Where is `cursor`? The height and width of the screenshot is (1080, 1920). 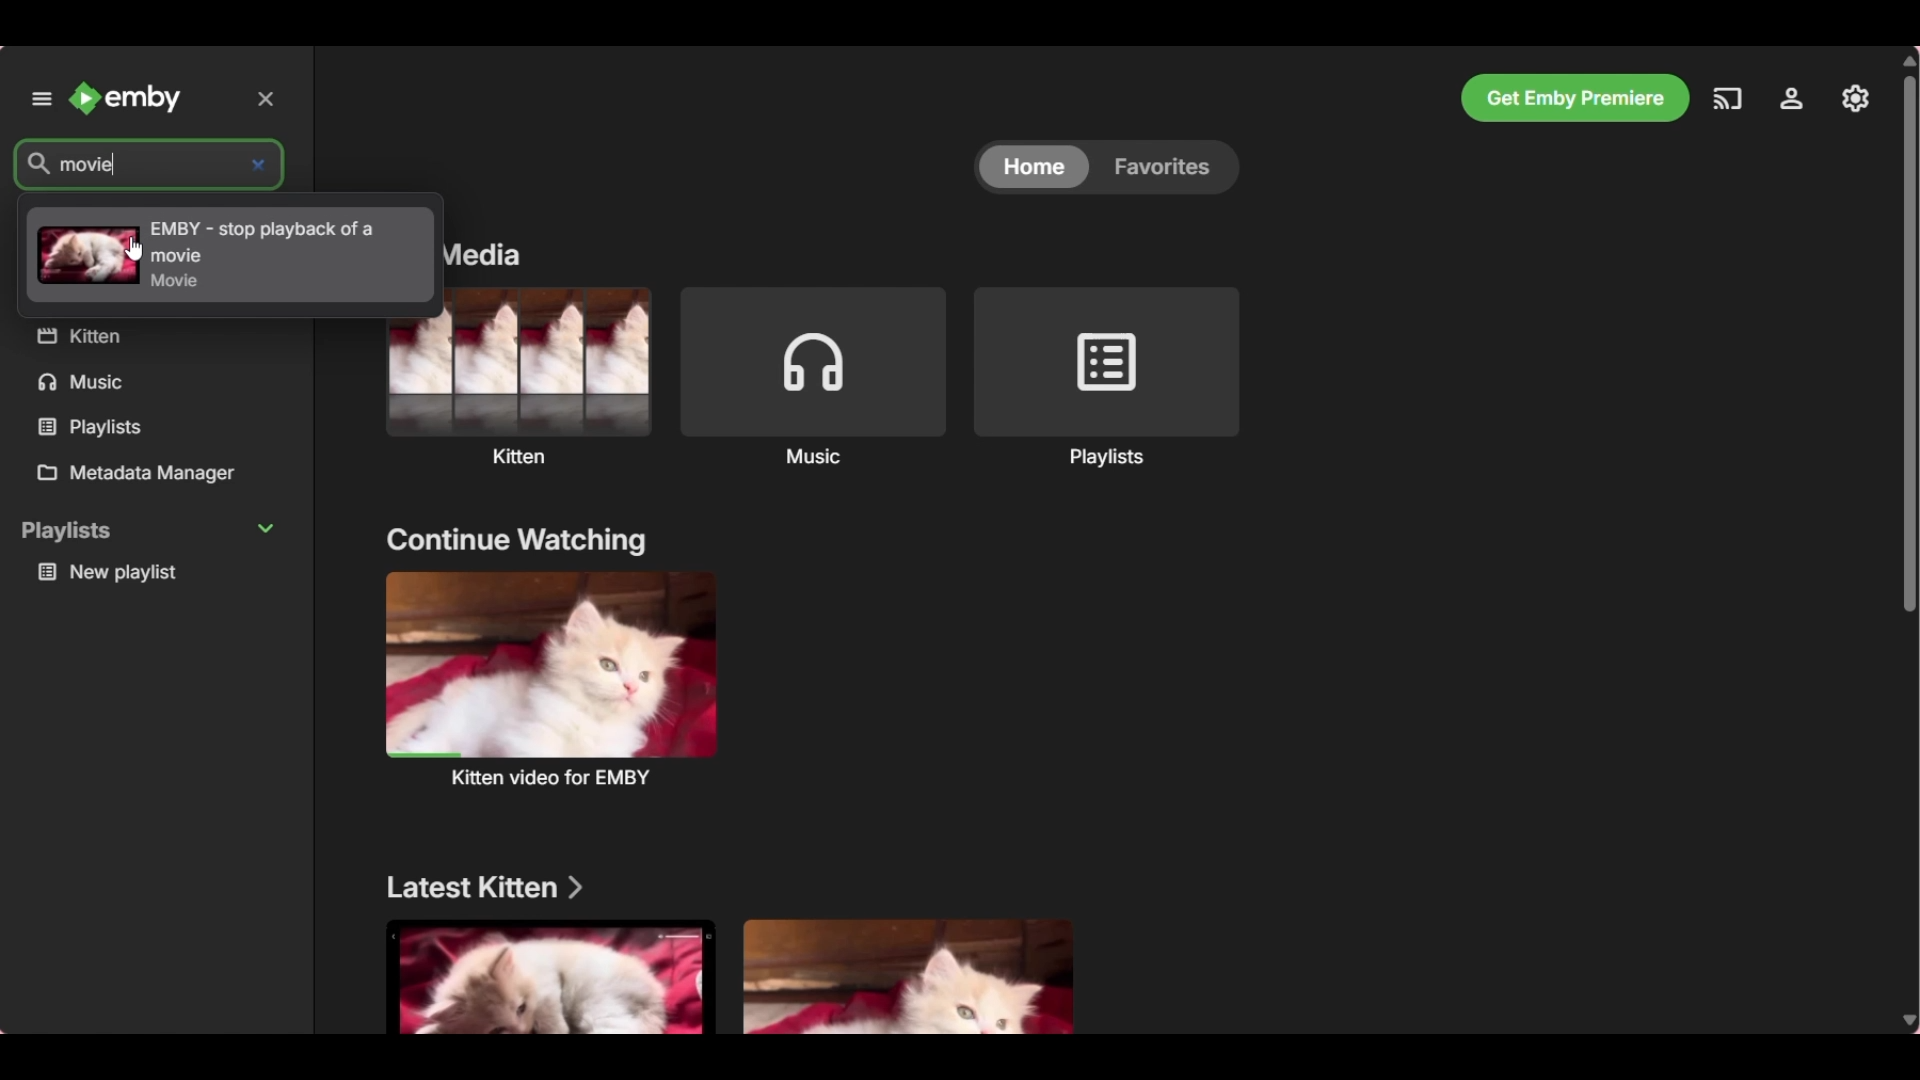
cursor is located at coordinates (135, 248).